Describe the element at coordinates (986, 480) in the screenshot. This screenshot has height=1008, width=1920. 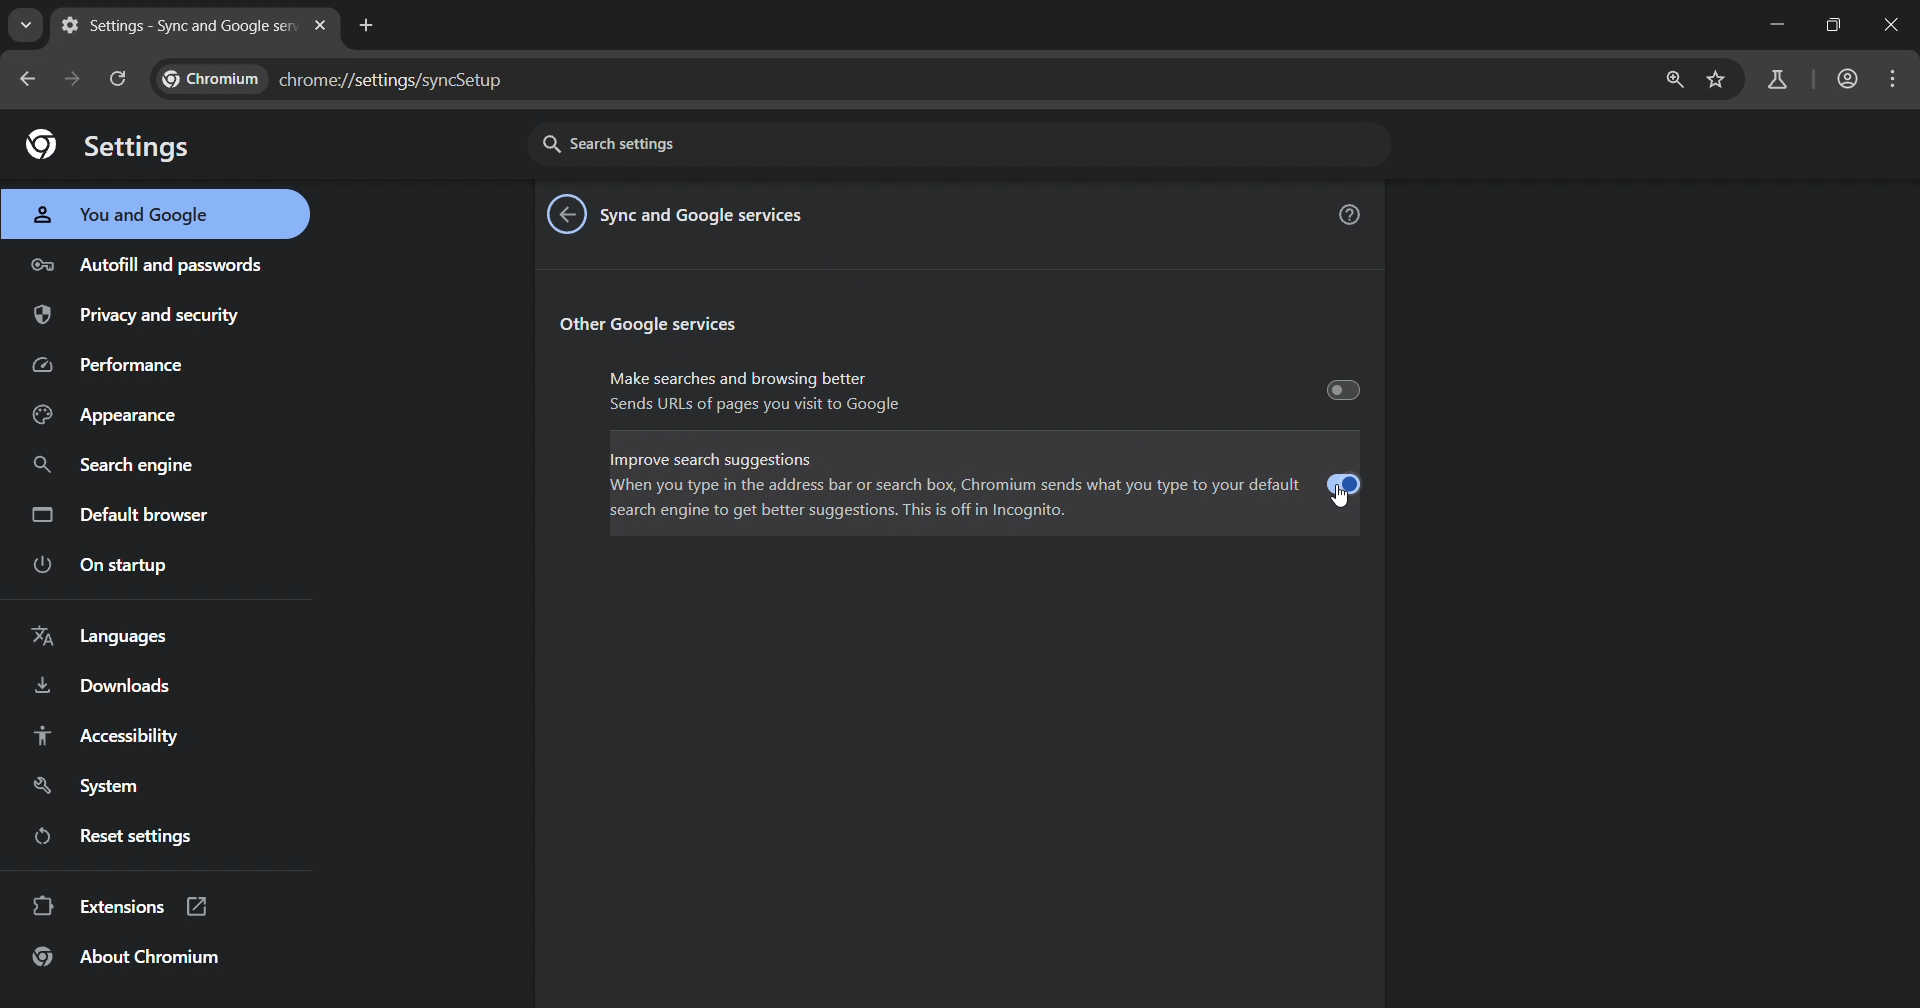
I see `Improve search suggestions
When you type in the address bar or search box, Chromium sends what you type to your default
search engine to get better suggestions. This is off in Incognito.` at that location.